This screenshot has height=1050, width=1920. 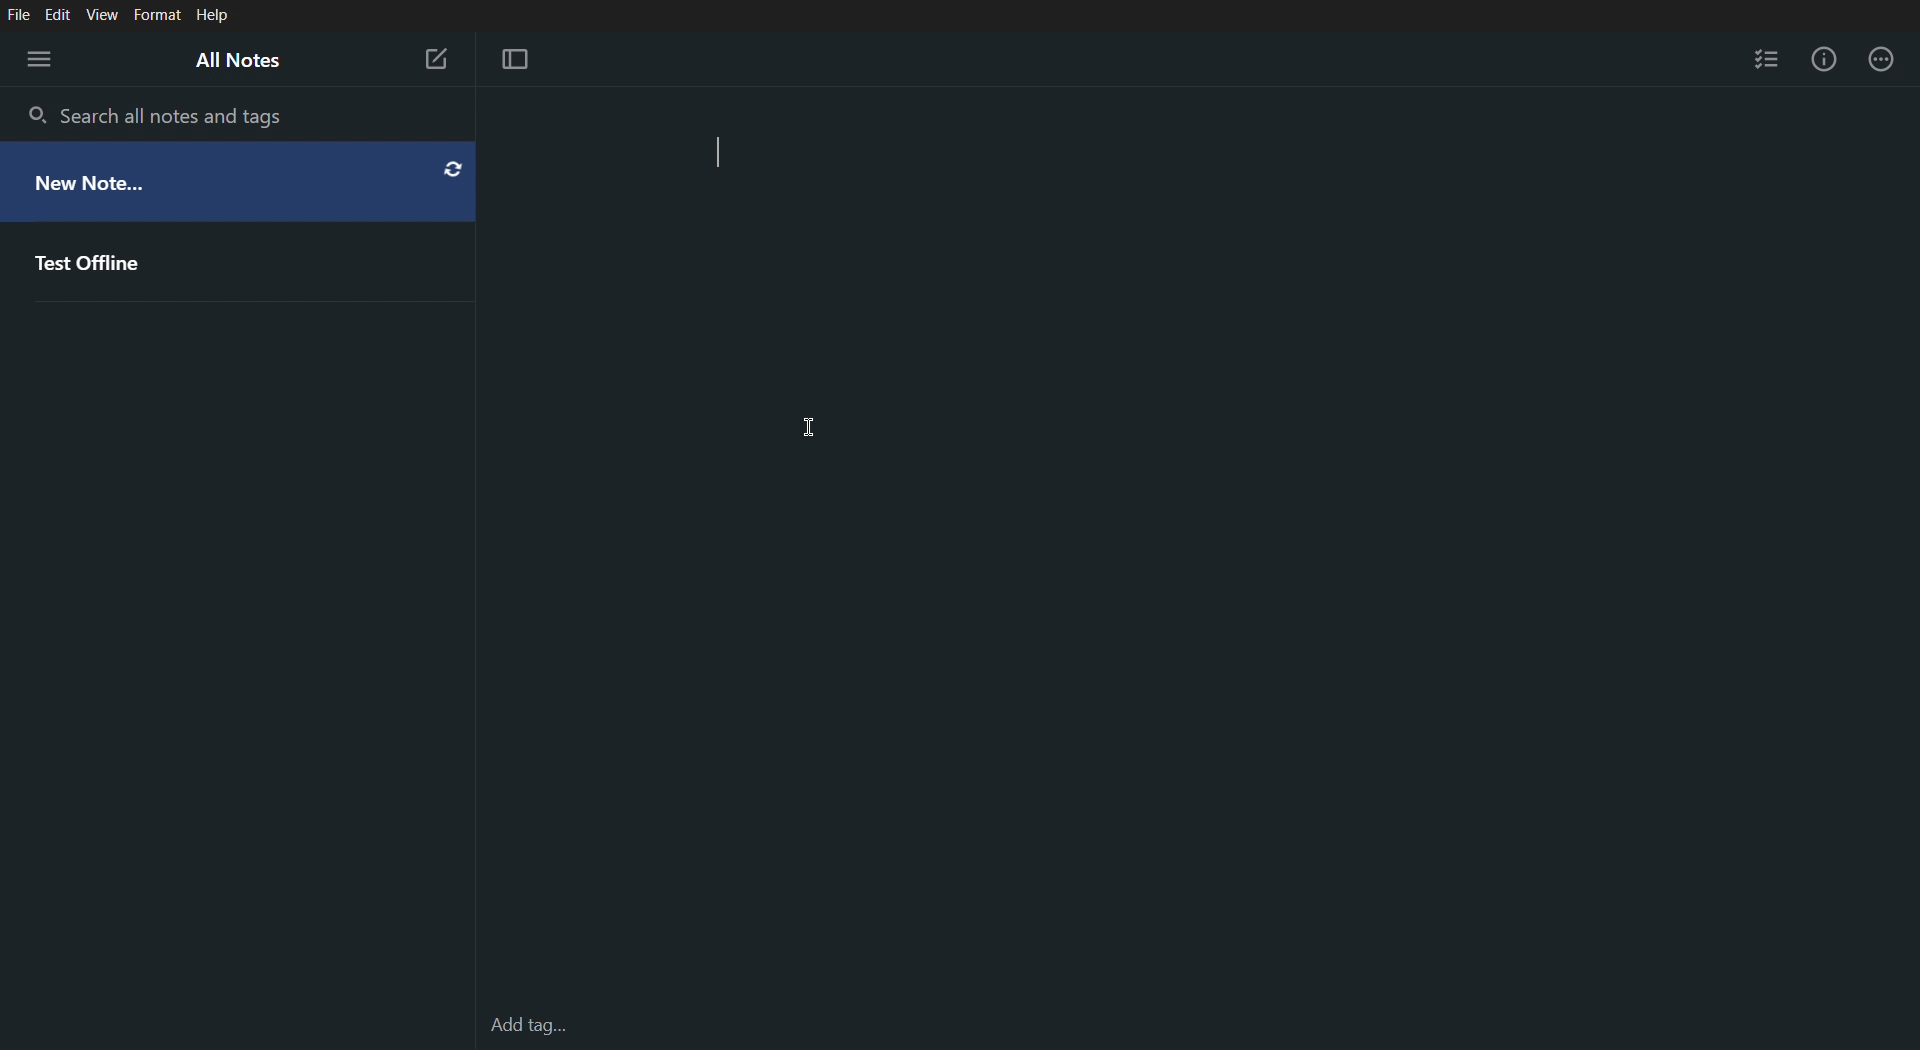 What do you see at coordinates (522, 61) in the screenshot?
I see `Focus Mode` at bounding box center [522, 61].